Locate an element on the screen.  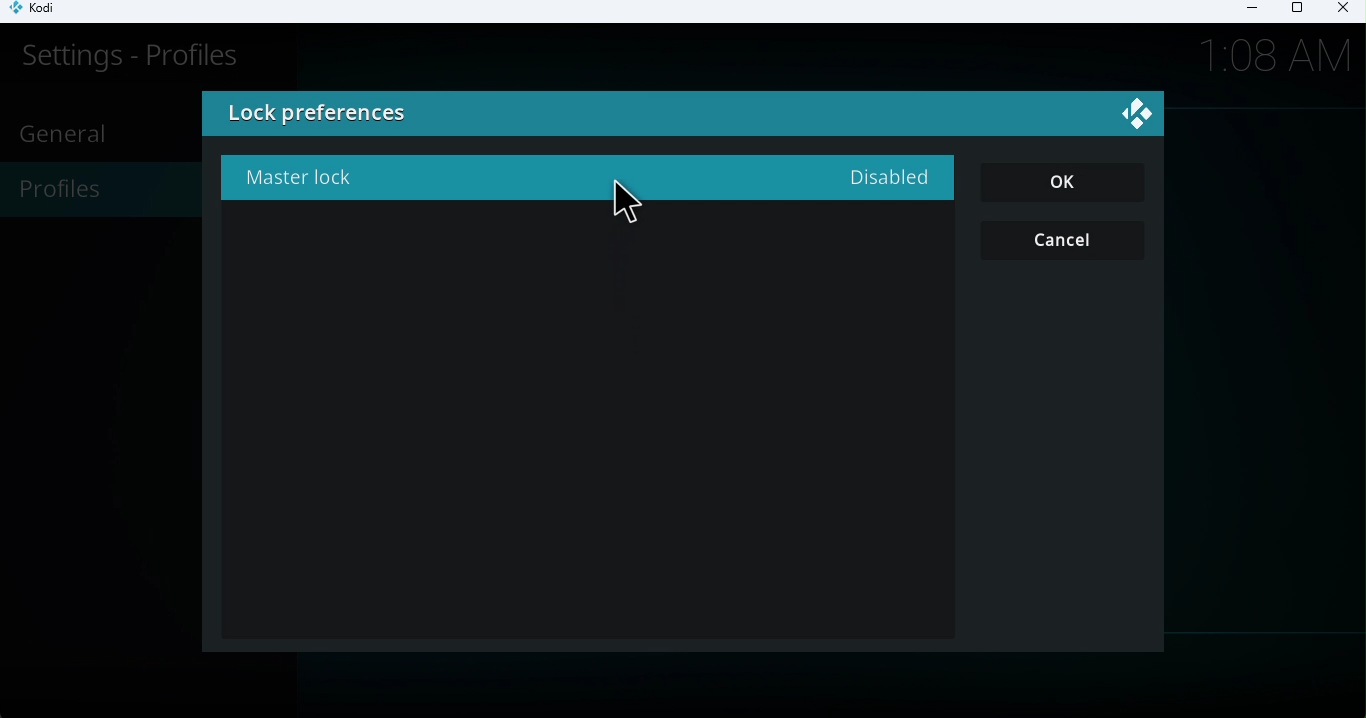
Close is located at coordinates (1340, 11).